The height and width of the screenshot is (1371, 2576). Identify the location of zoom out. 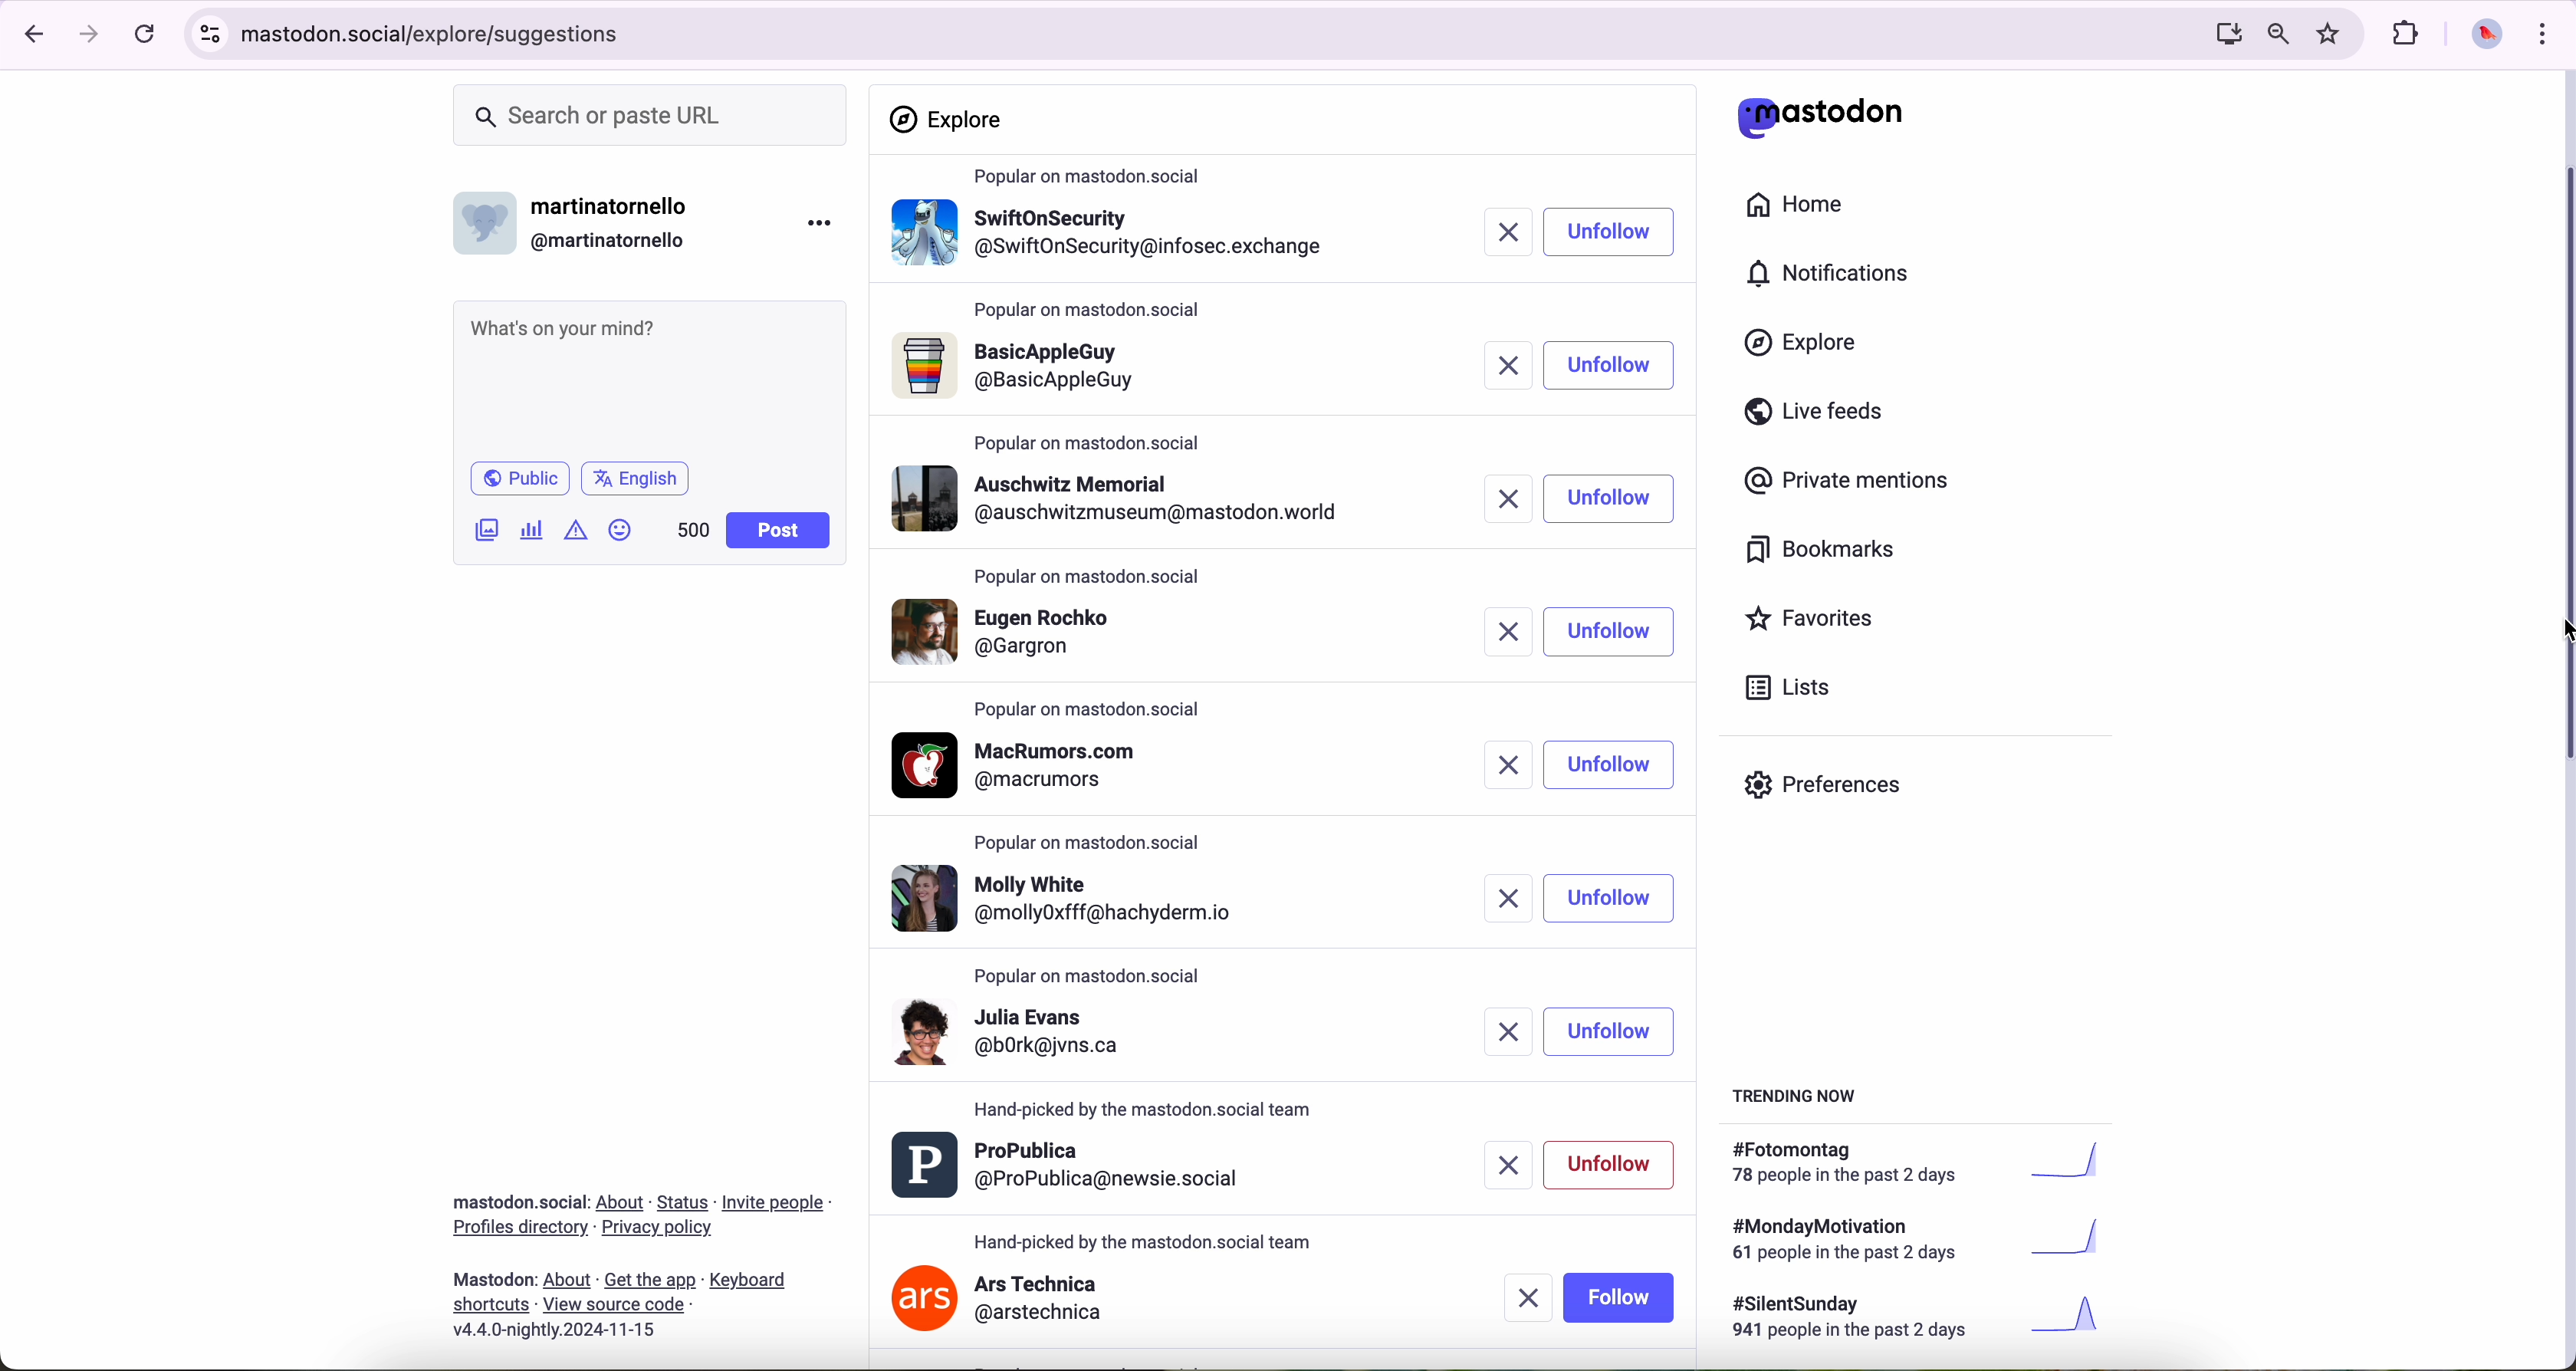
(2276, 32).